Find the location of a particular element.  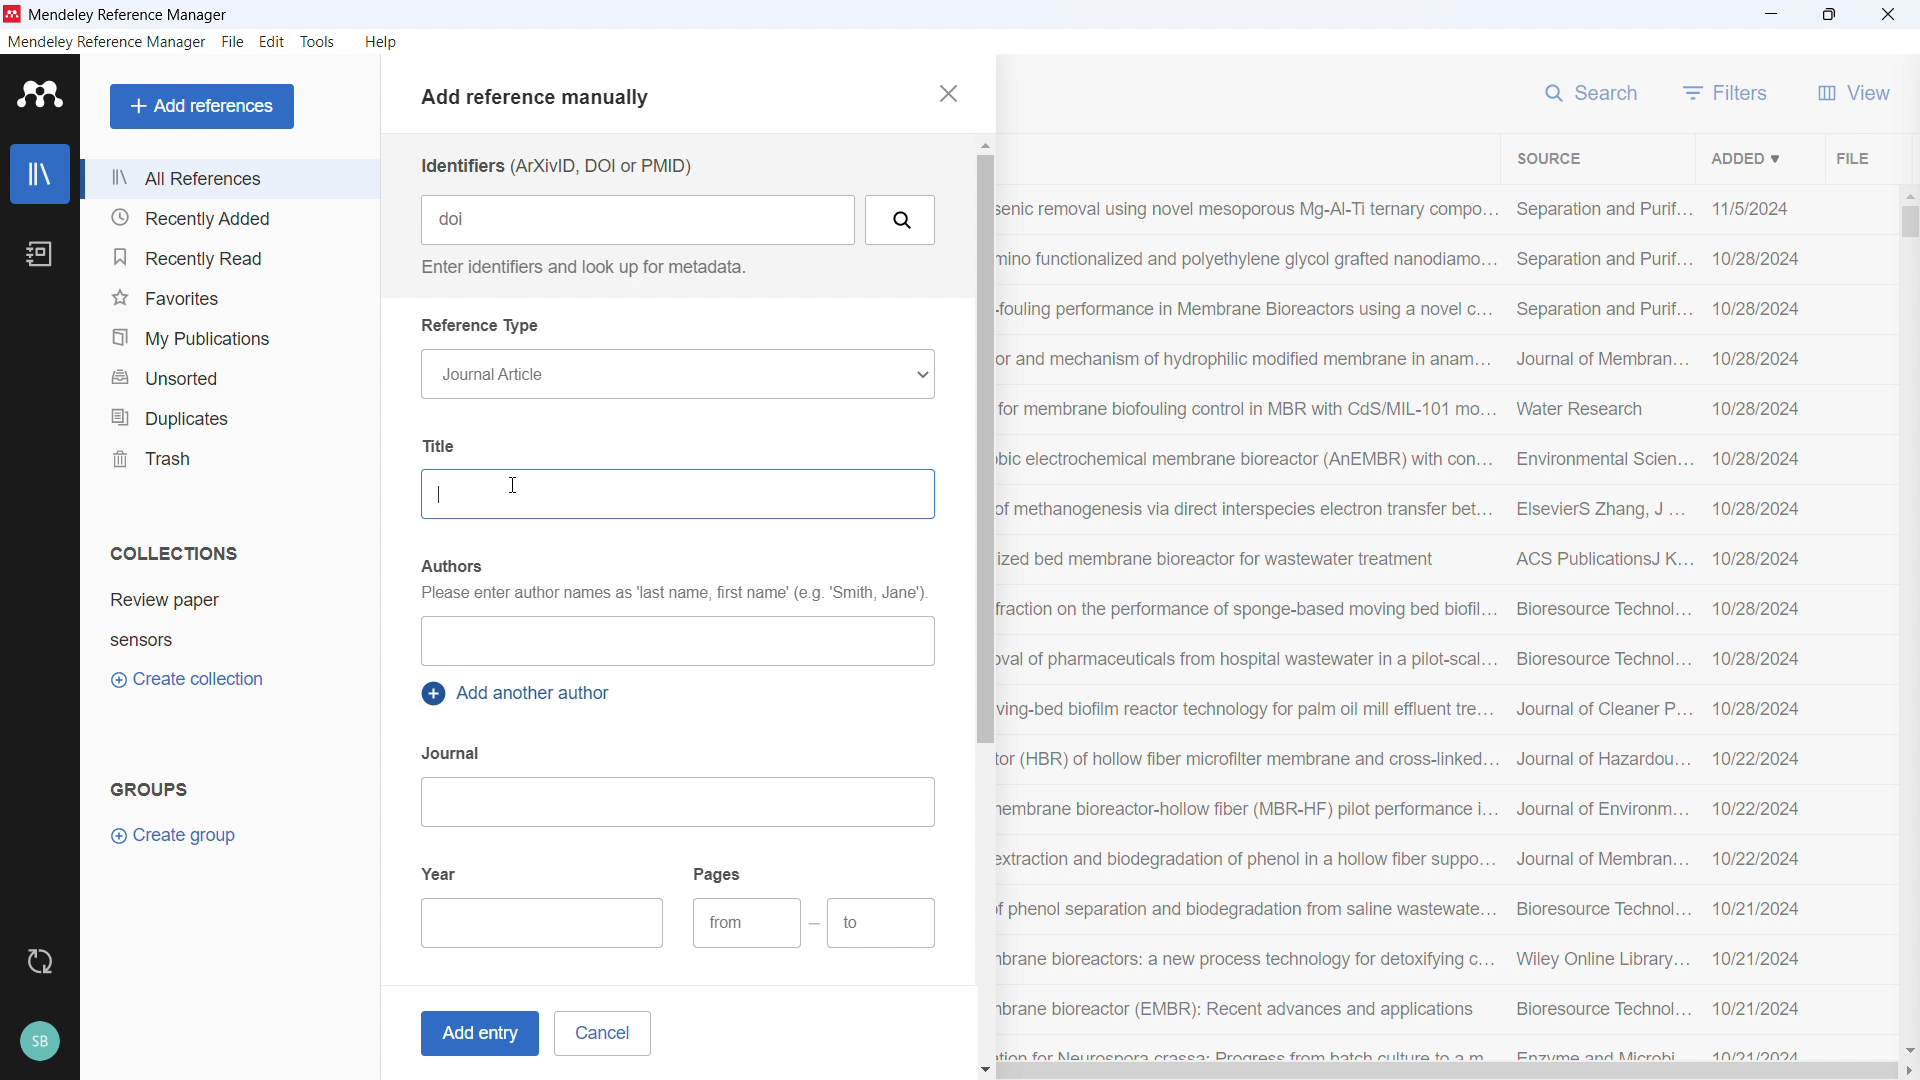

filters is located at coordinates (1726, 92).